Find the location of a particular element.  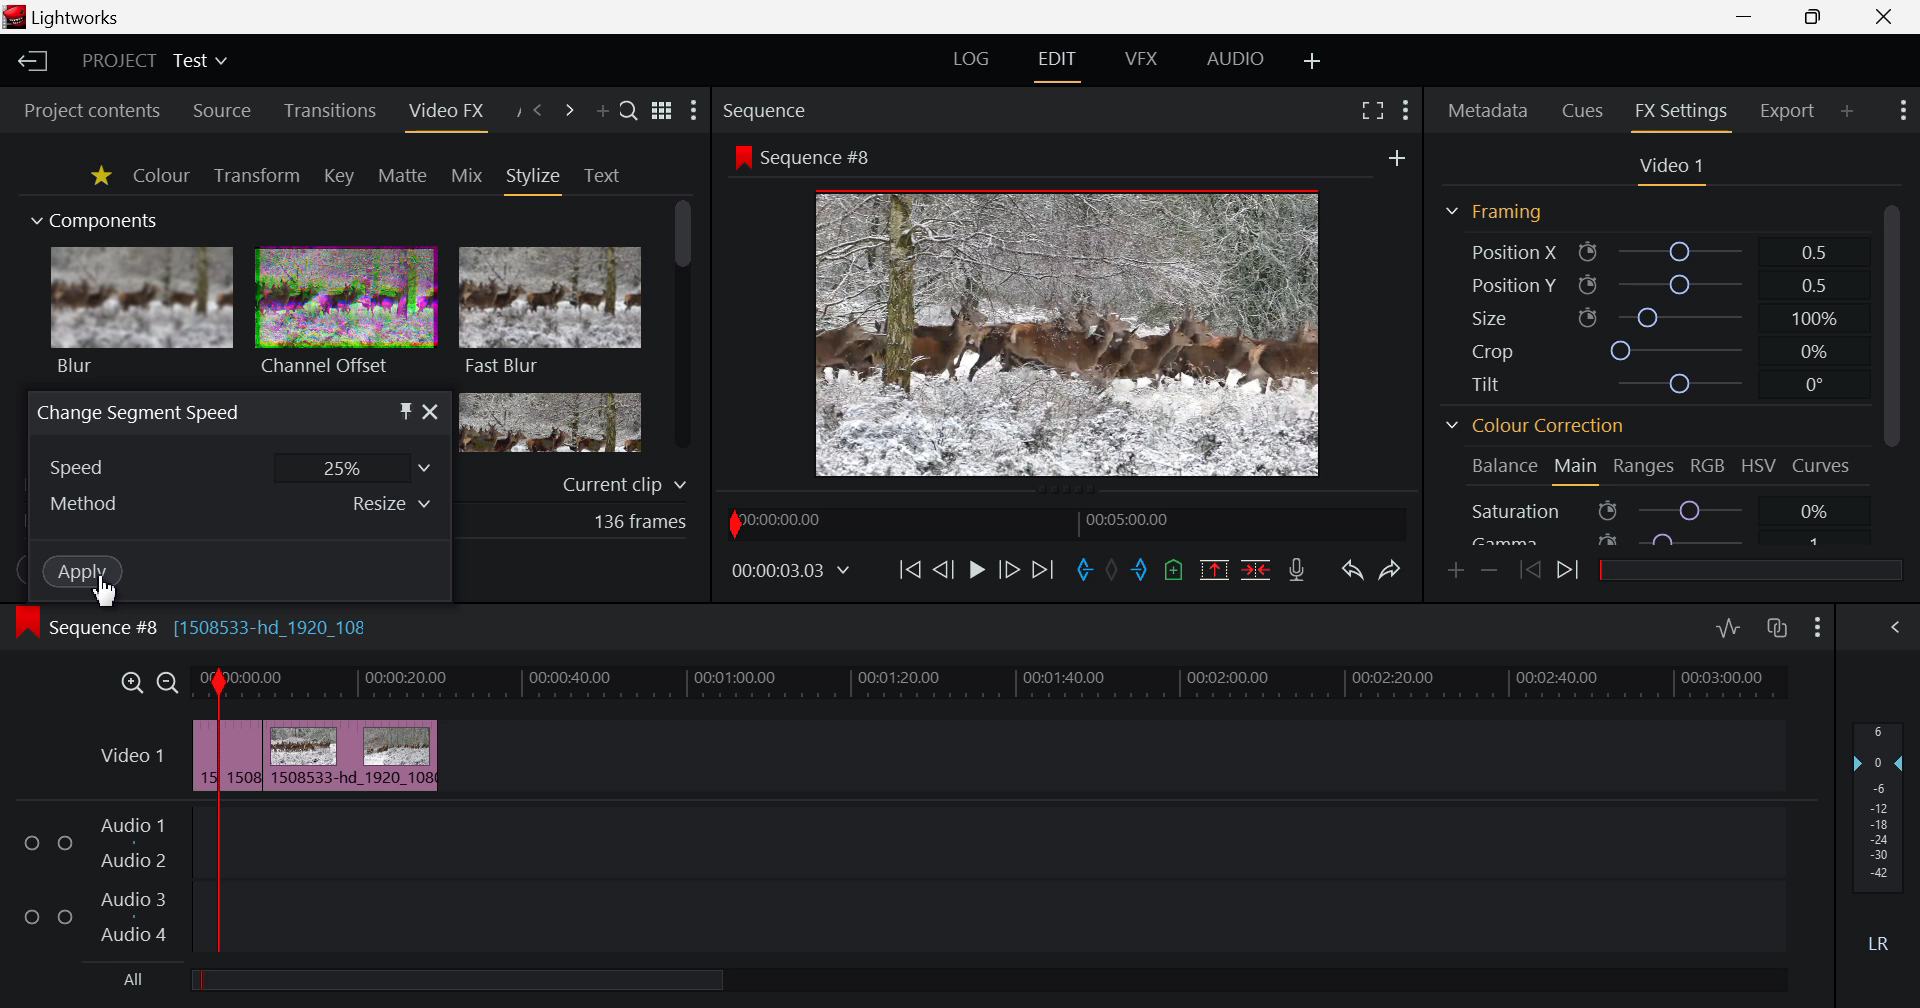

Go Forward is located at coordinates (1009, 570).